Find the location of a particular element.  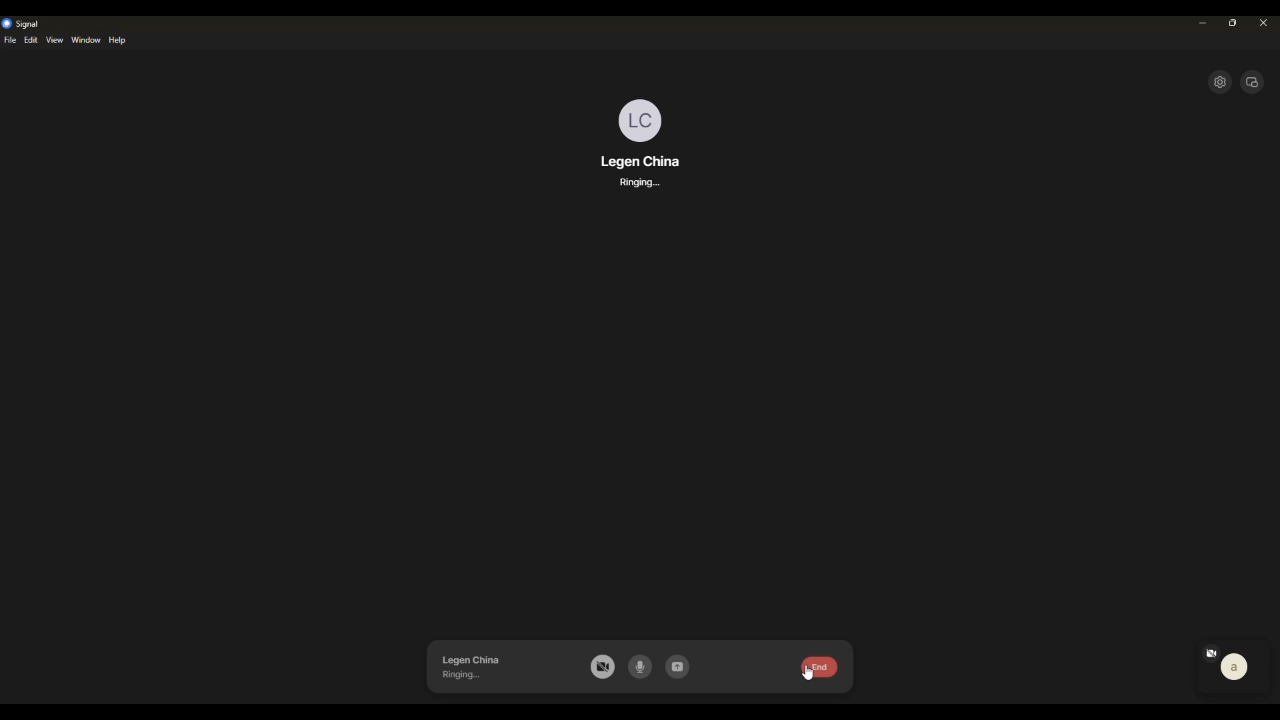

cursor is located at coordinates (806, 674).